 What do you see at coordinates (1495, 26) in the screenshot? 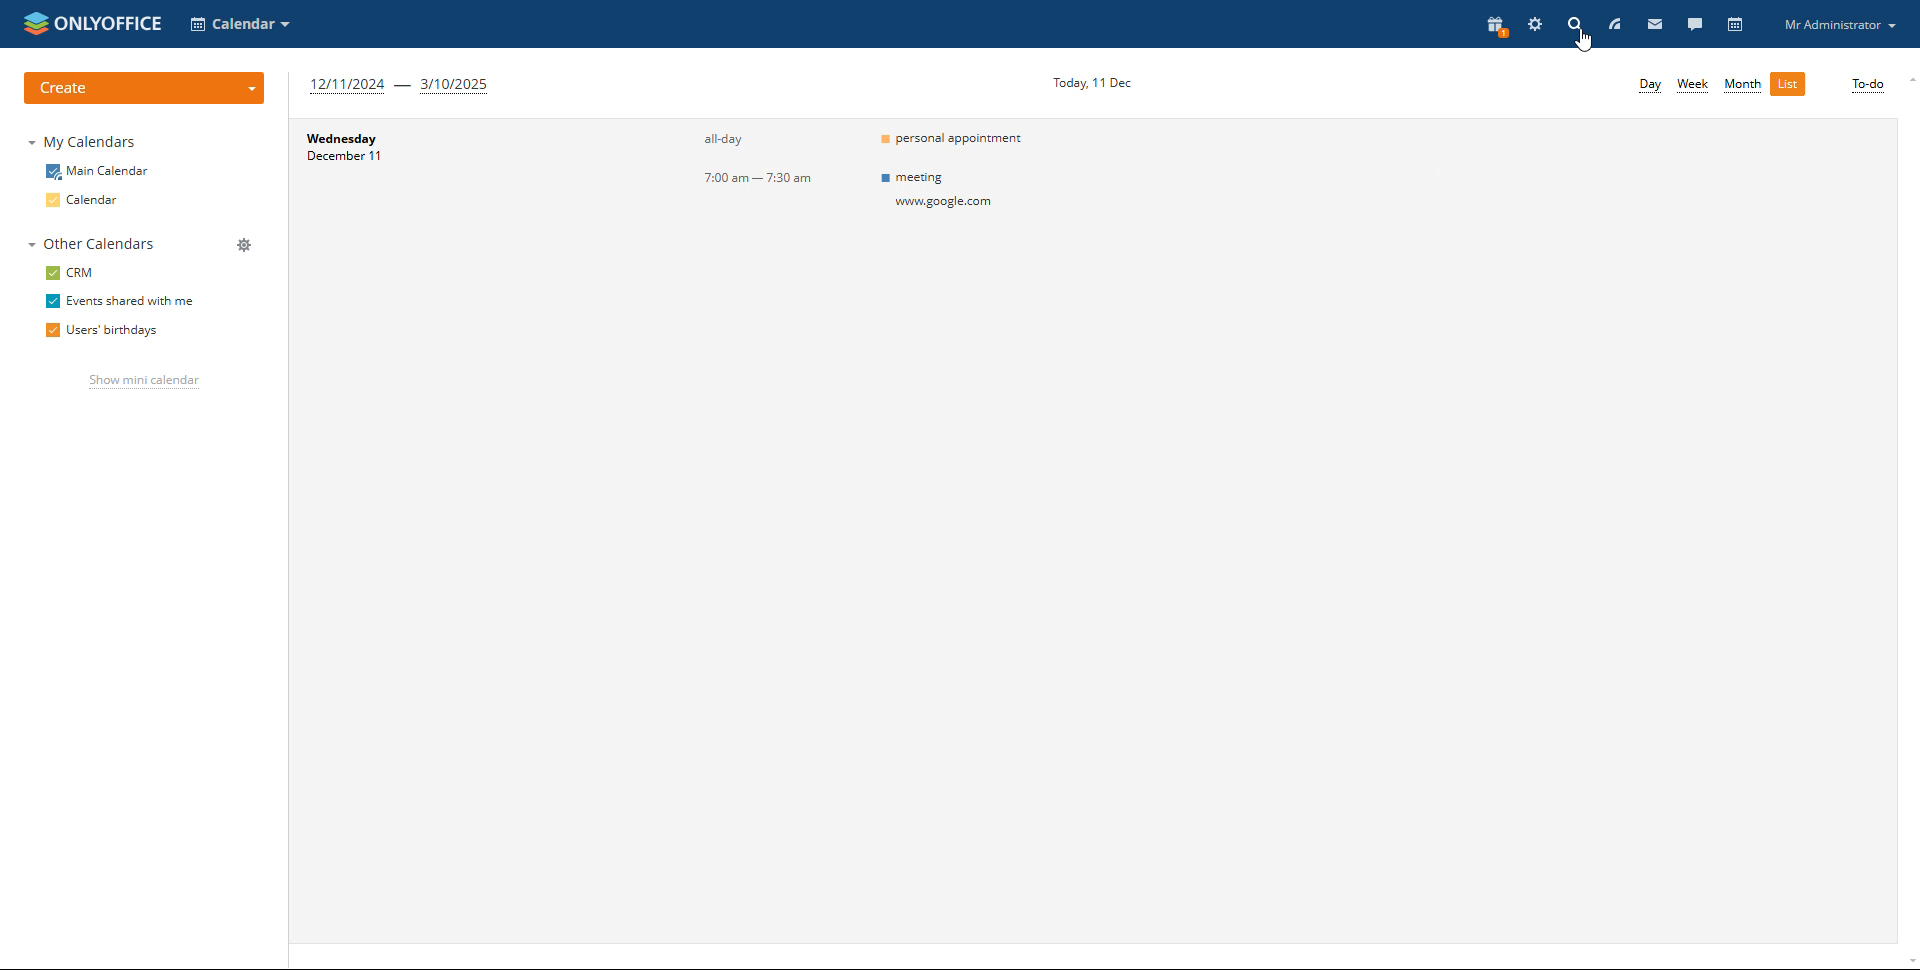
I see `present` at bounding box center [1495, 26].